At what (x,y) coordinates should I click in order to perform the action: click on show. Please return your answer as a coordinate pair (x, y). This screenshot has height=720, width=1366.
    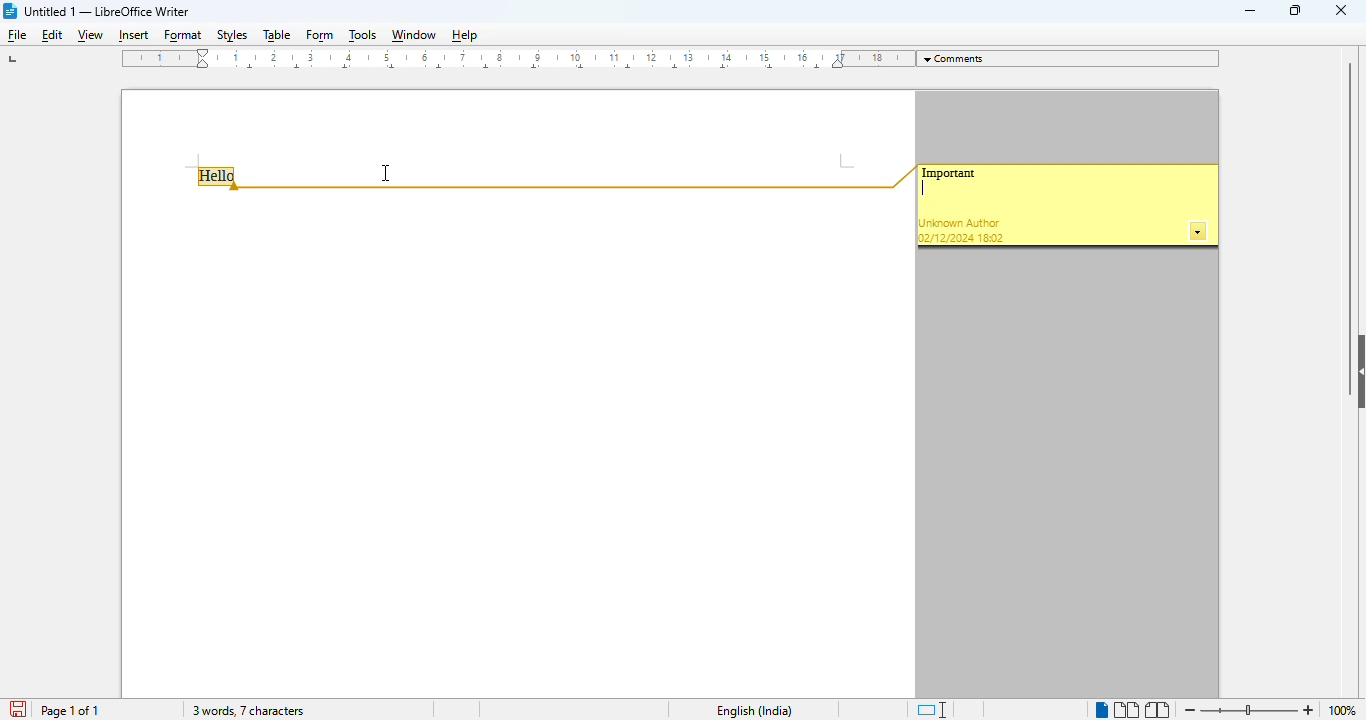
    Looking at the image, I should click on (1357, 372).